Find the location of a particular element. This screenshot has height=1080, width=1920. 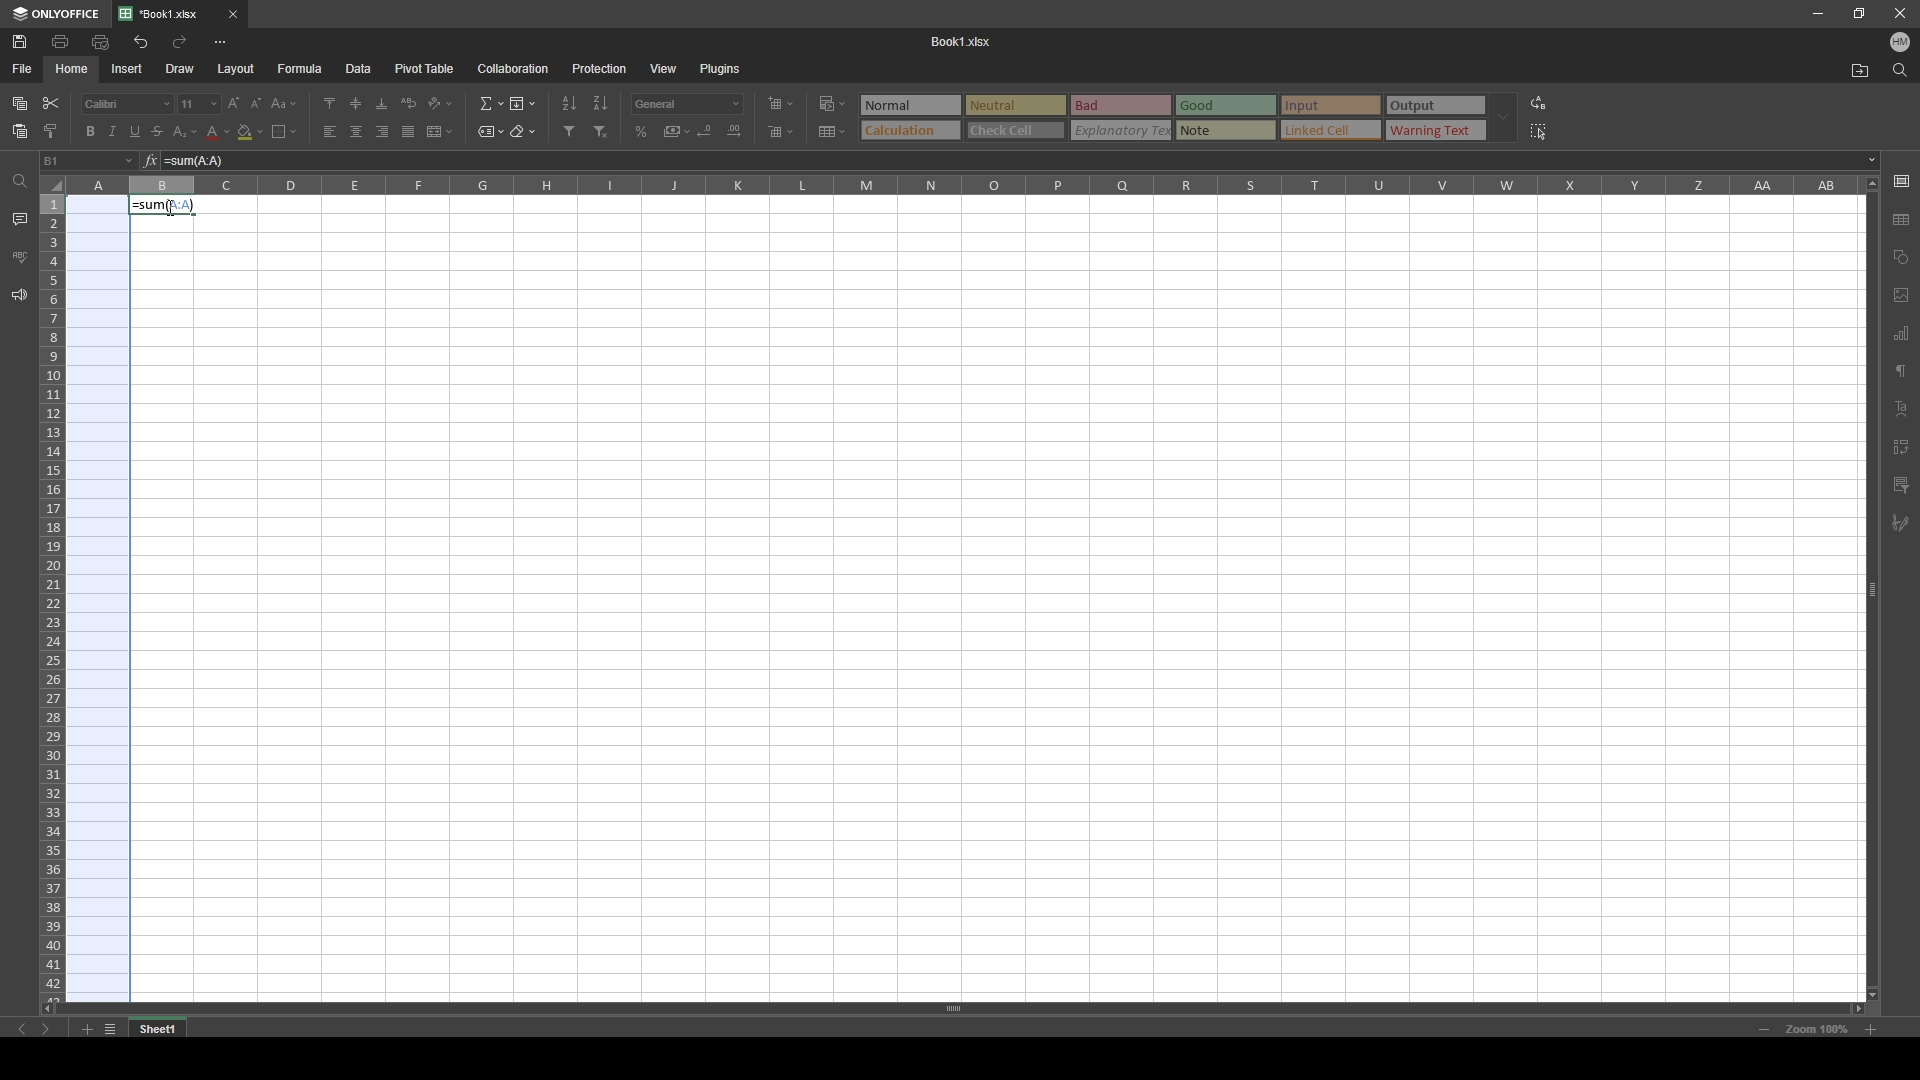

spell check is located at coordinates (19, 257).